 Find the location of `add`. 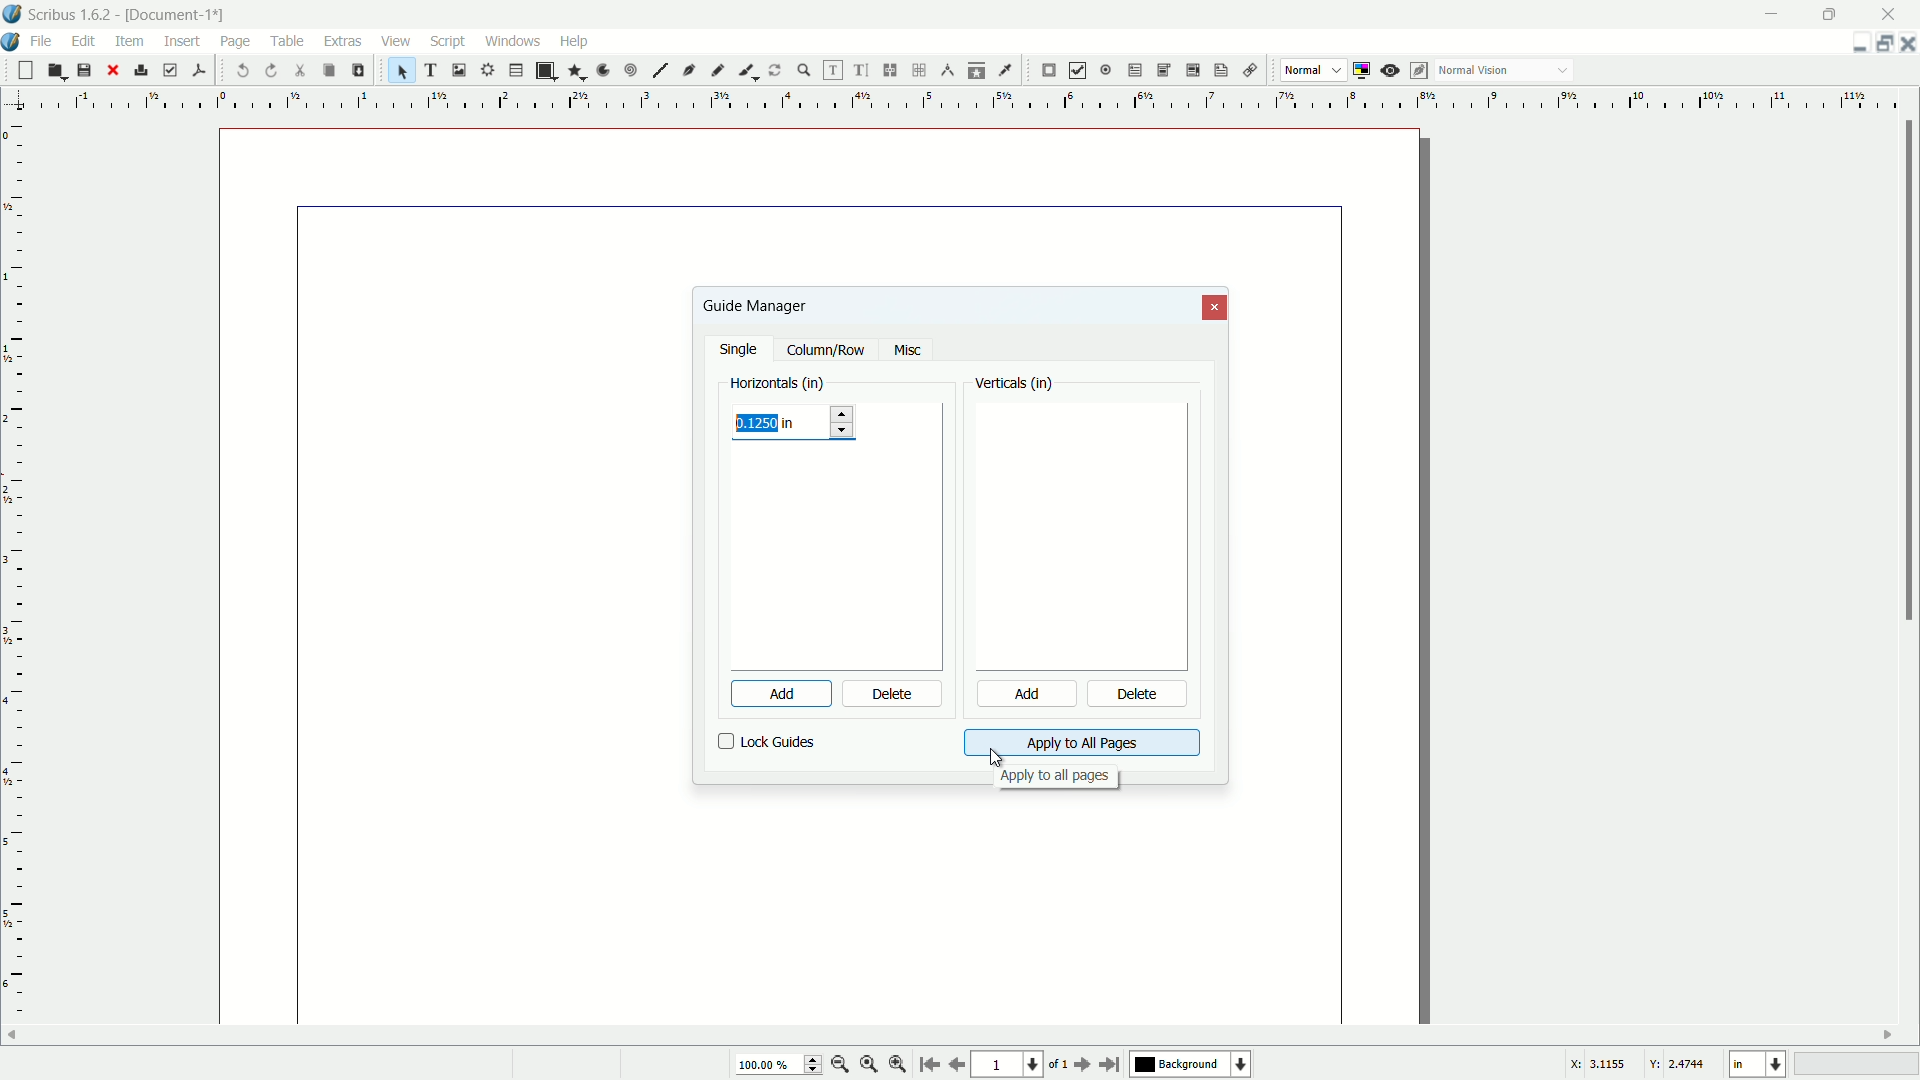

add is located at coordinates (769, 694).